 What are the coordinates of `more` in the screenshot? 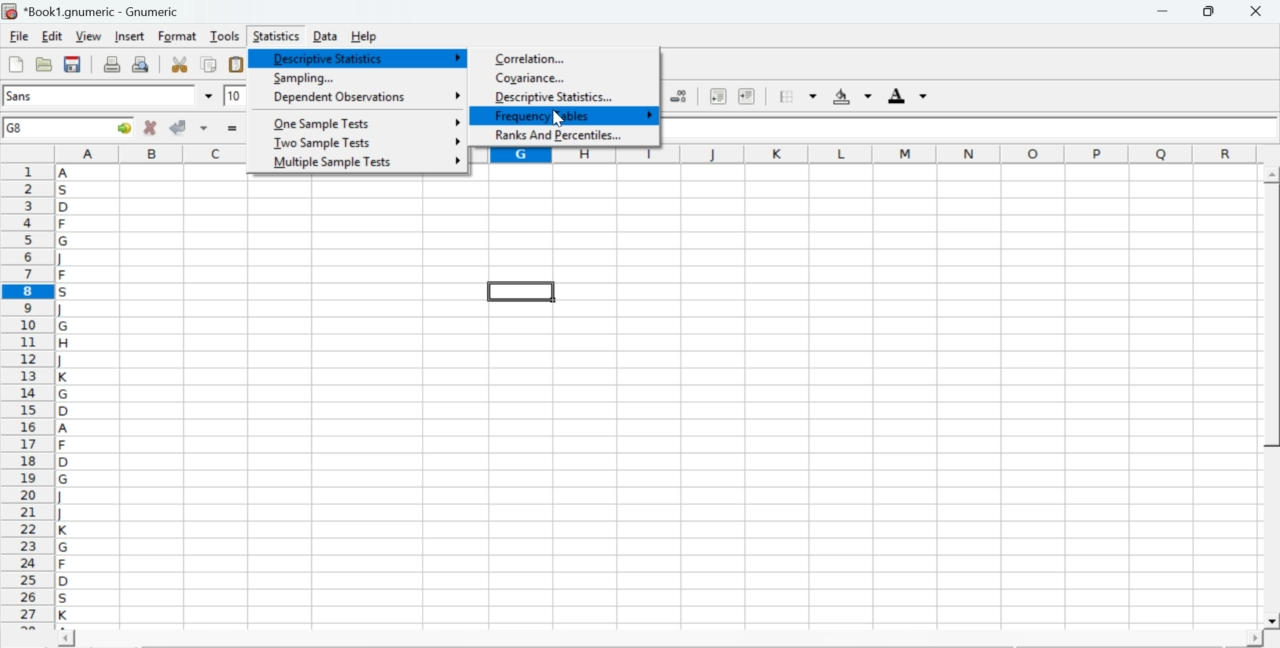 It's located at (458, 93).